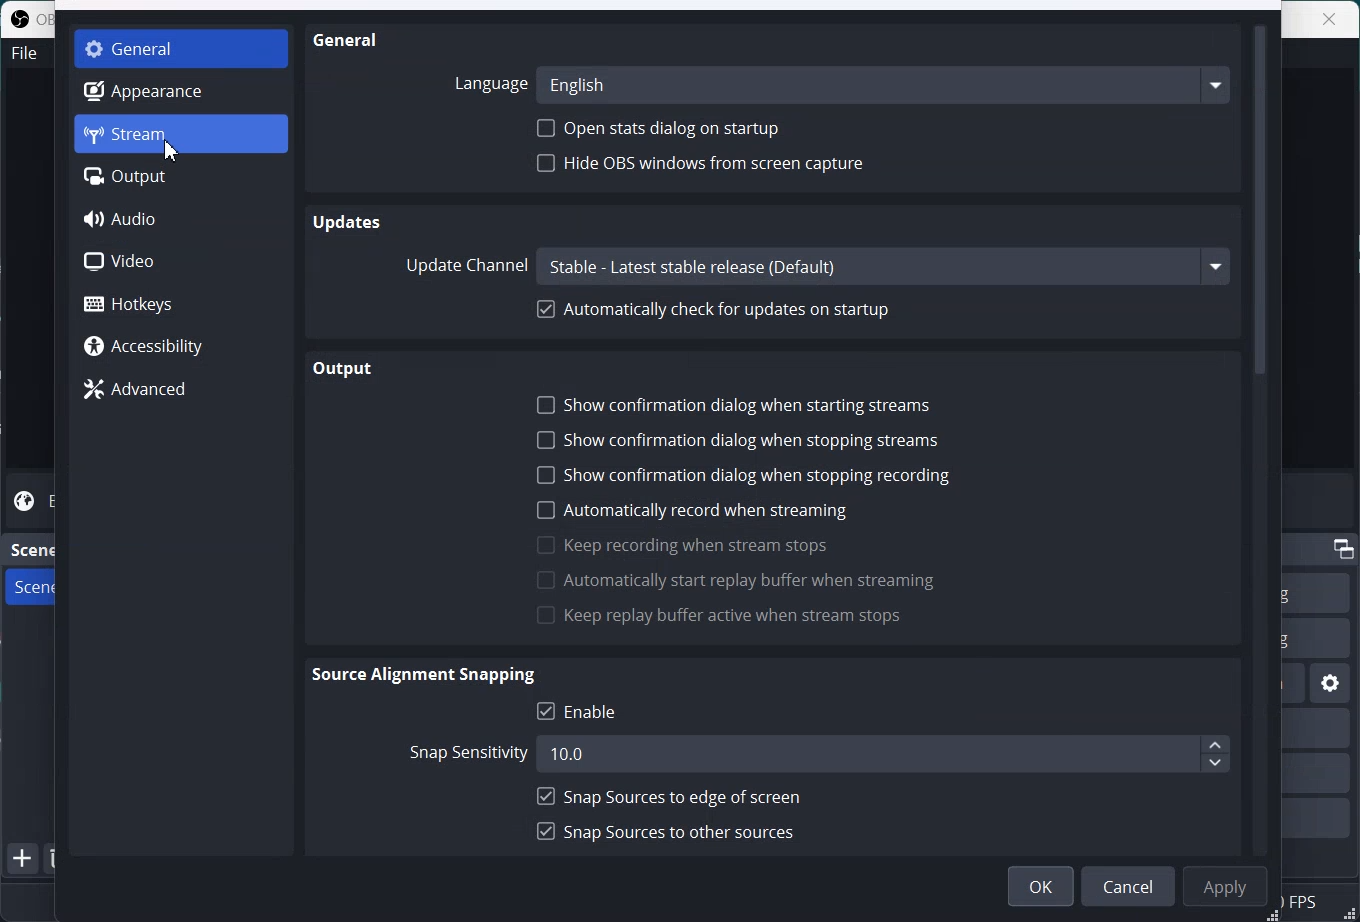 Image resolution: width=1360 pixels, height=922 pixels. I want to click on Language, so click(485, 85).